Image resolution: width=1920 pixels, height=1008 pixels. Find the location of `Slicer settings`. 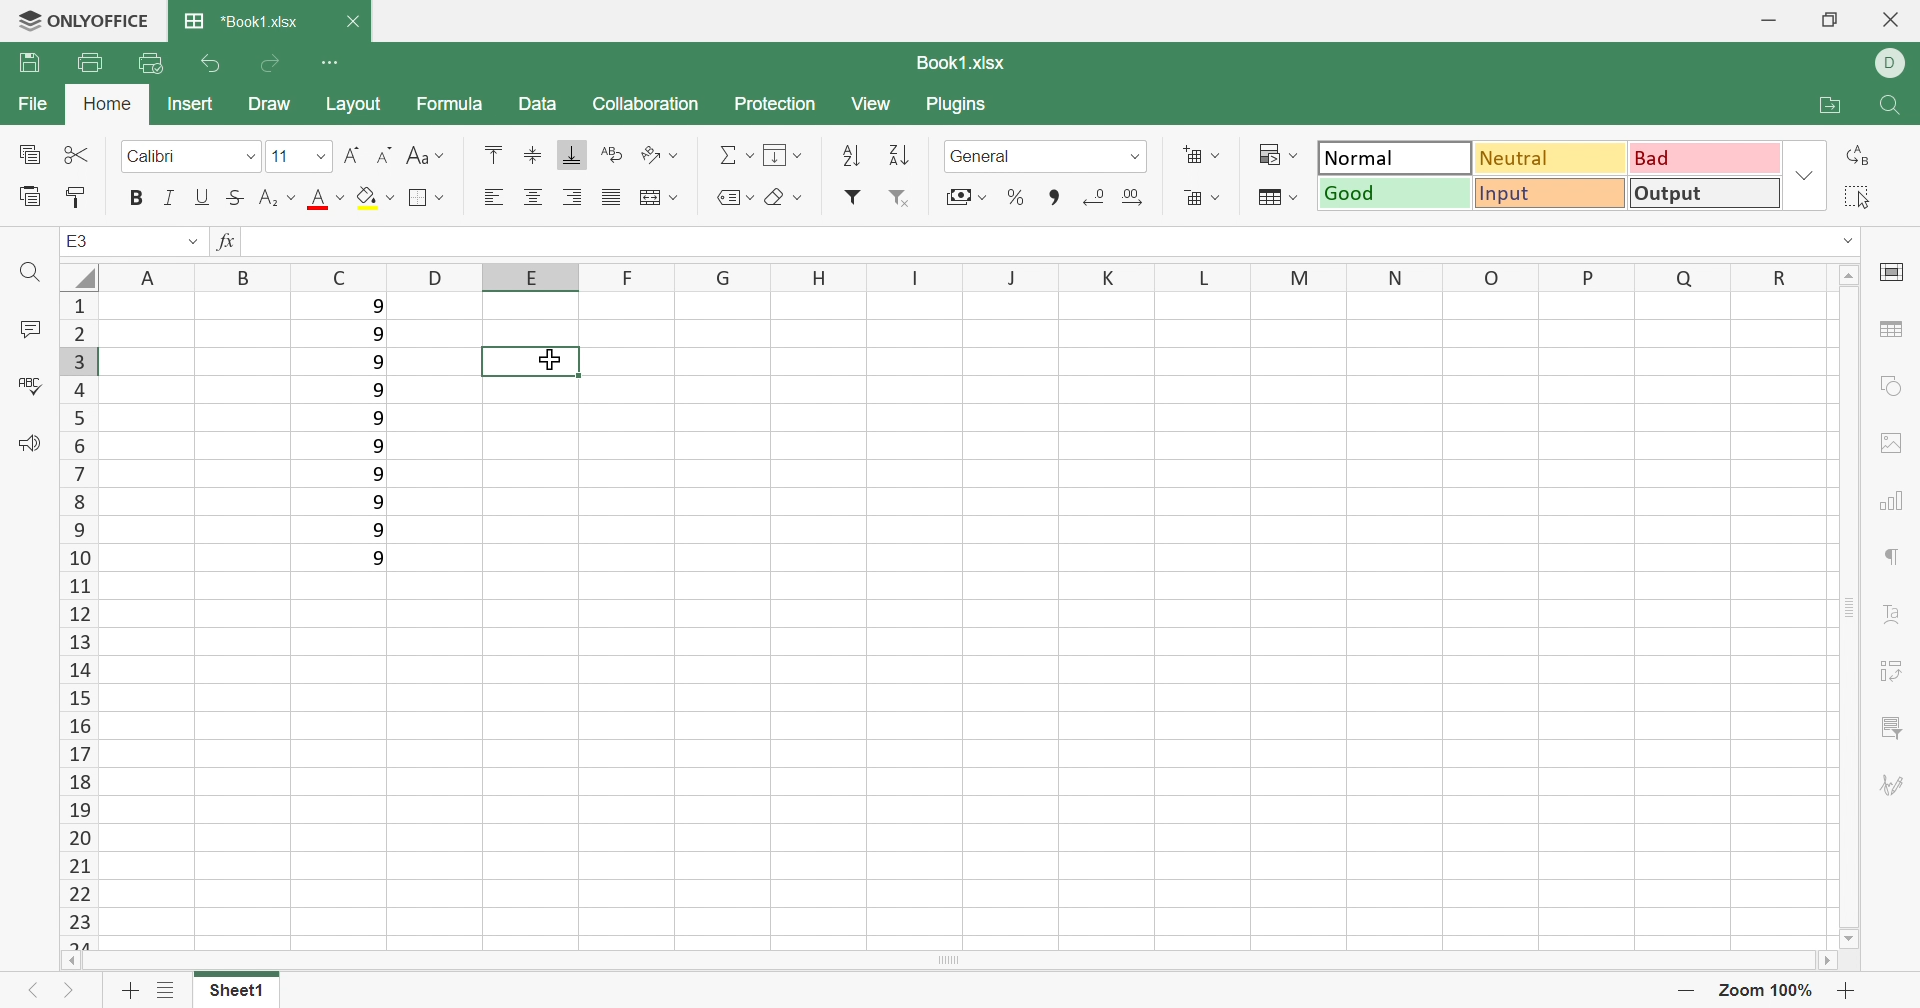

Slicer settings is located at coordinates (1893, 726).